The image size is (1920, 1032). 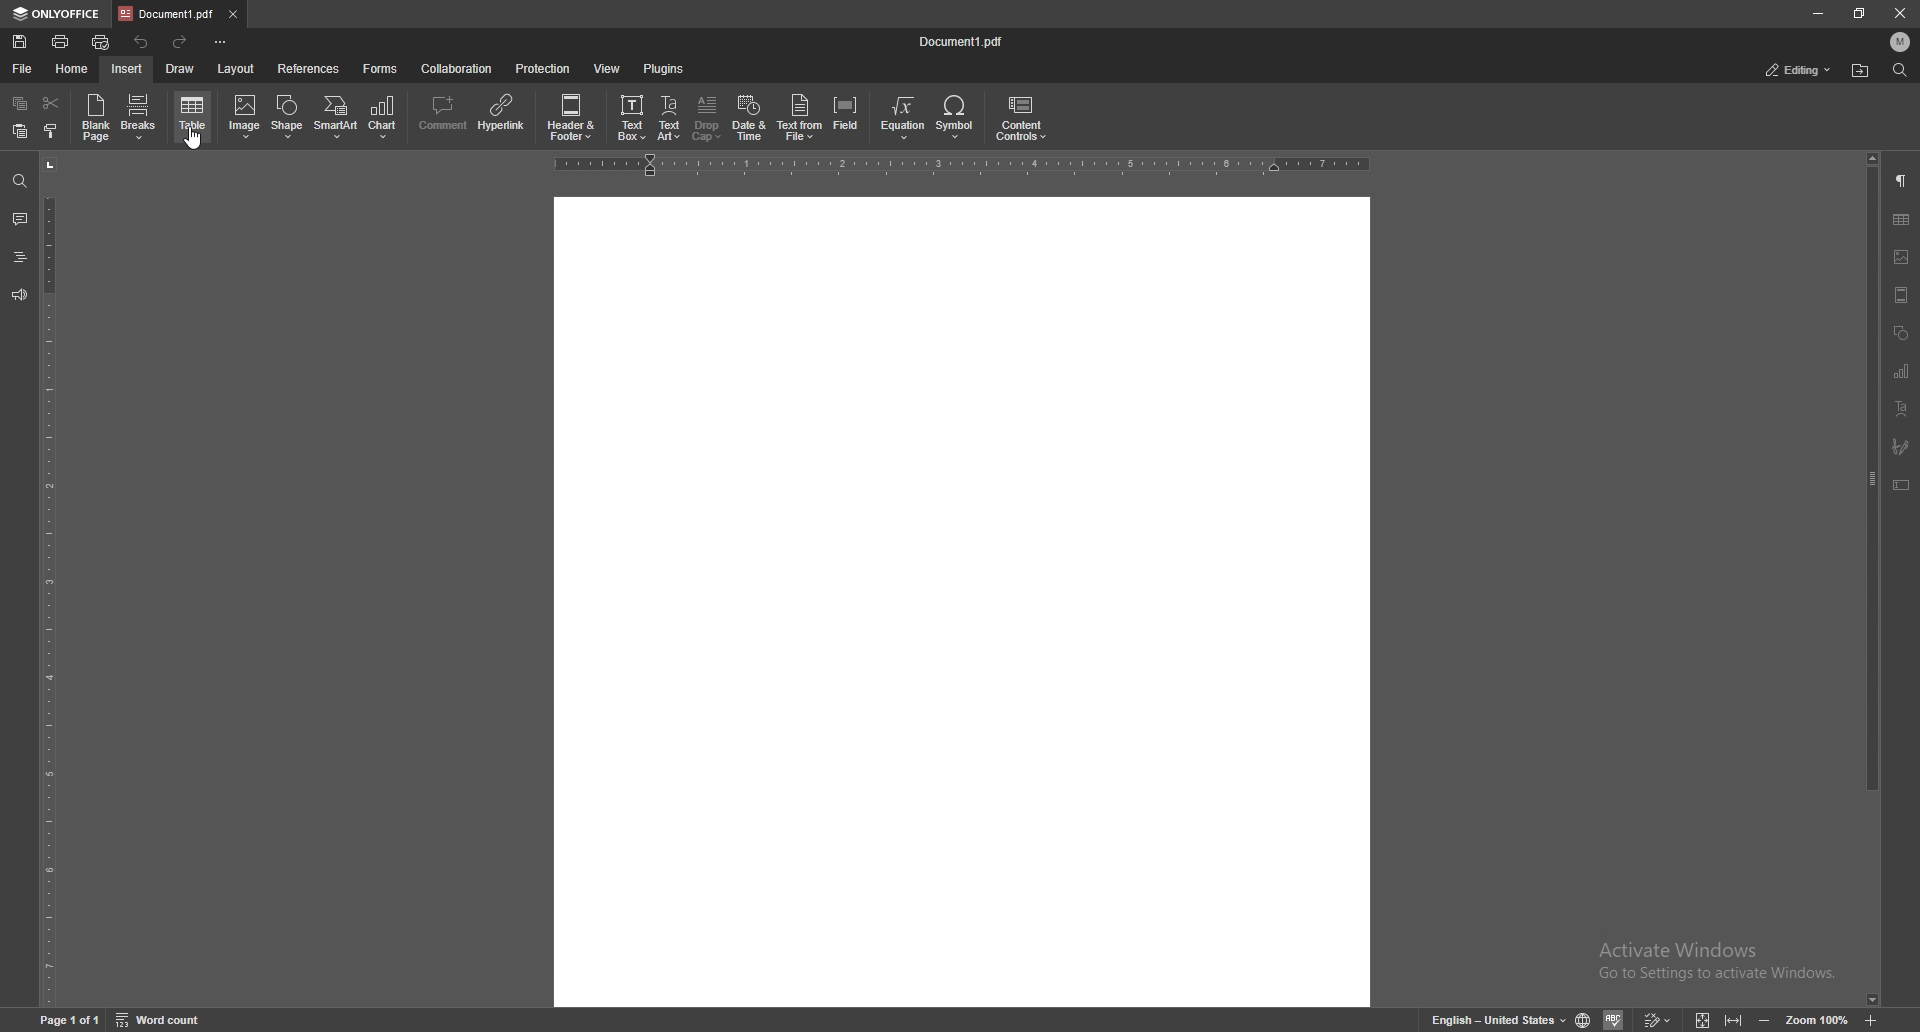 I want to click on draw, so click(x=180, y=69).